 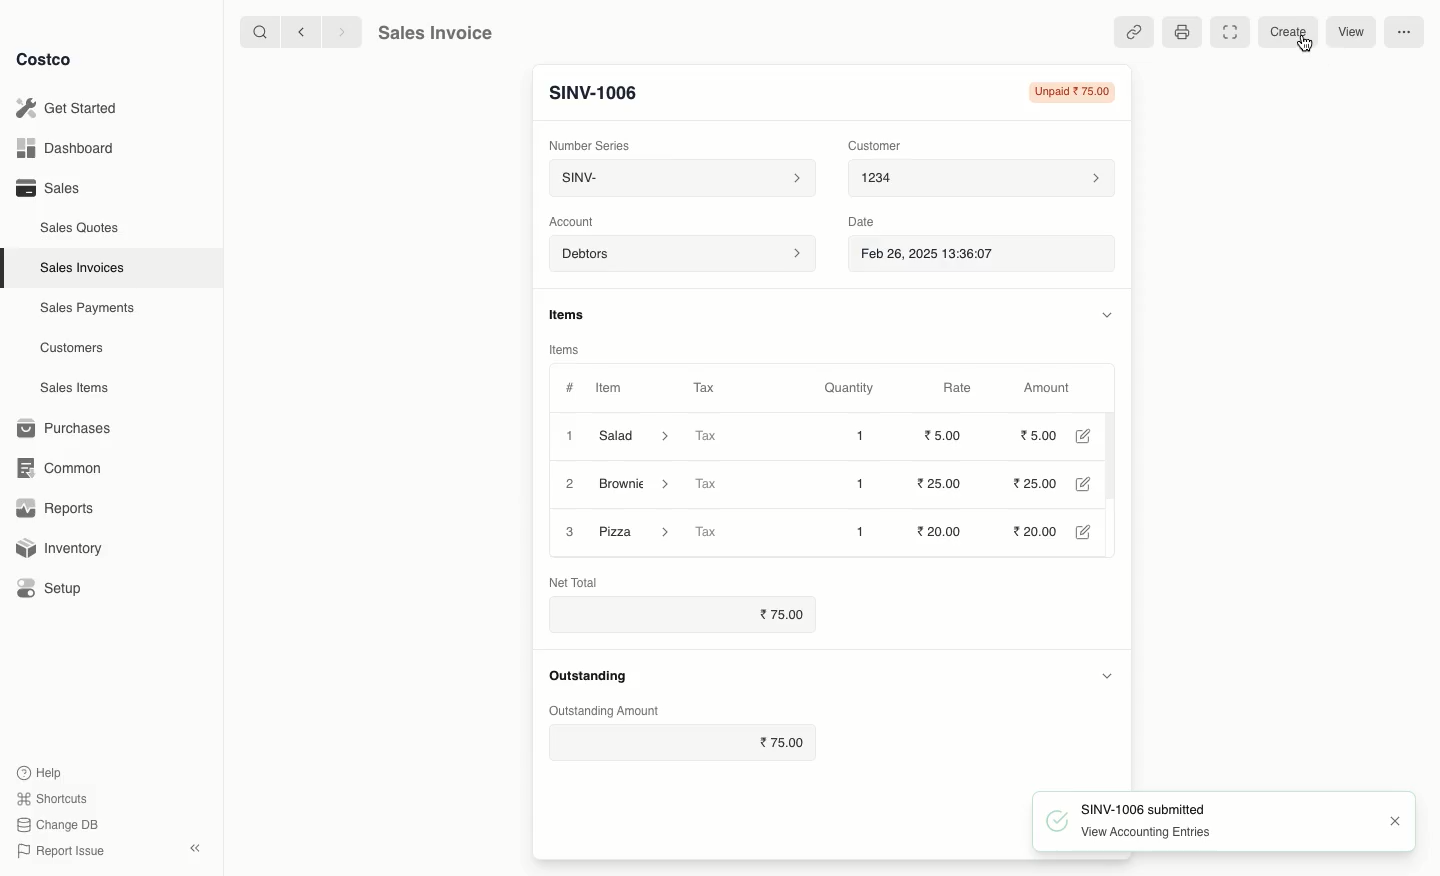 I want to click on Tax, so click(x=701, y=384).